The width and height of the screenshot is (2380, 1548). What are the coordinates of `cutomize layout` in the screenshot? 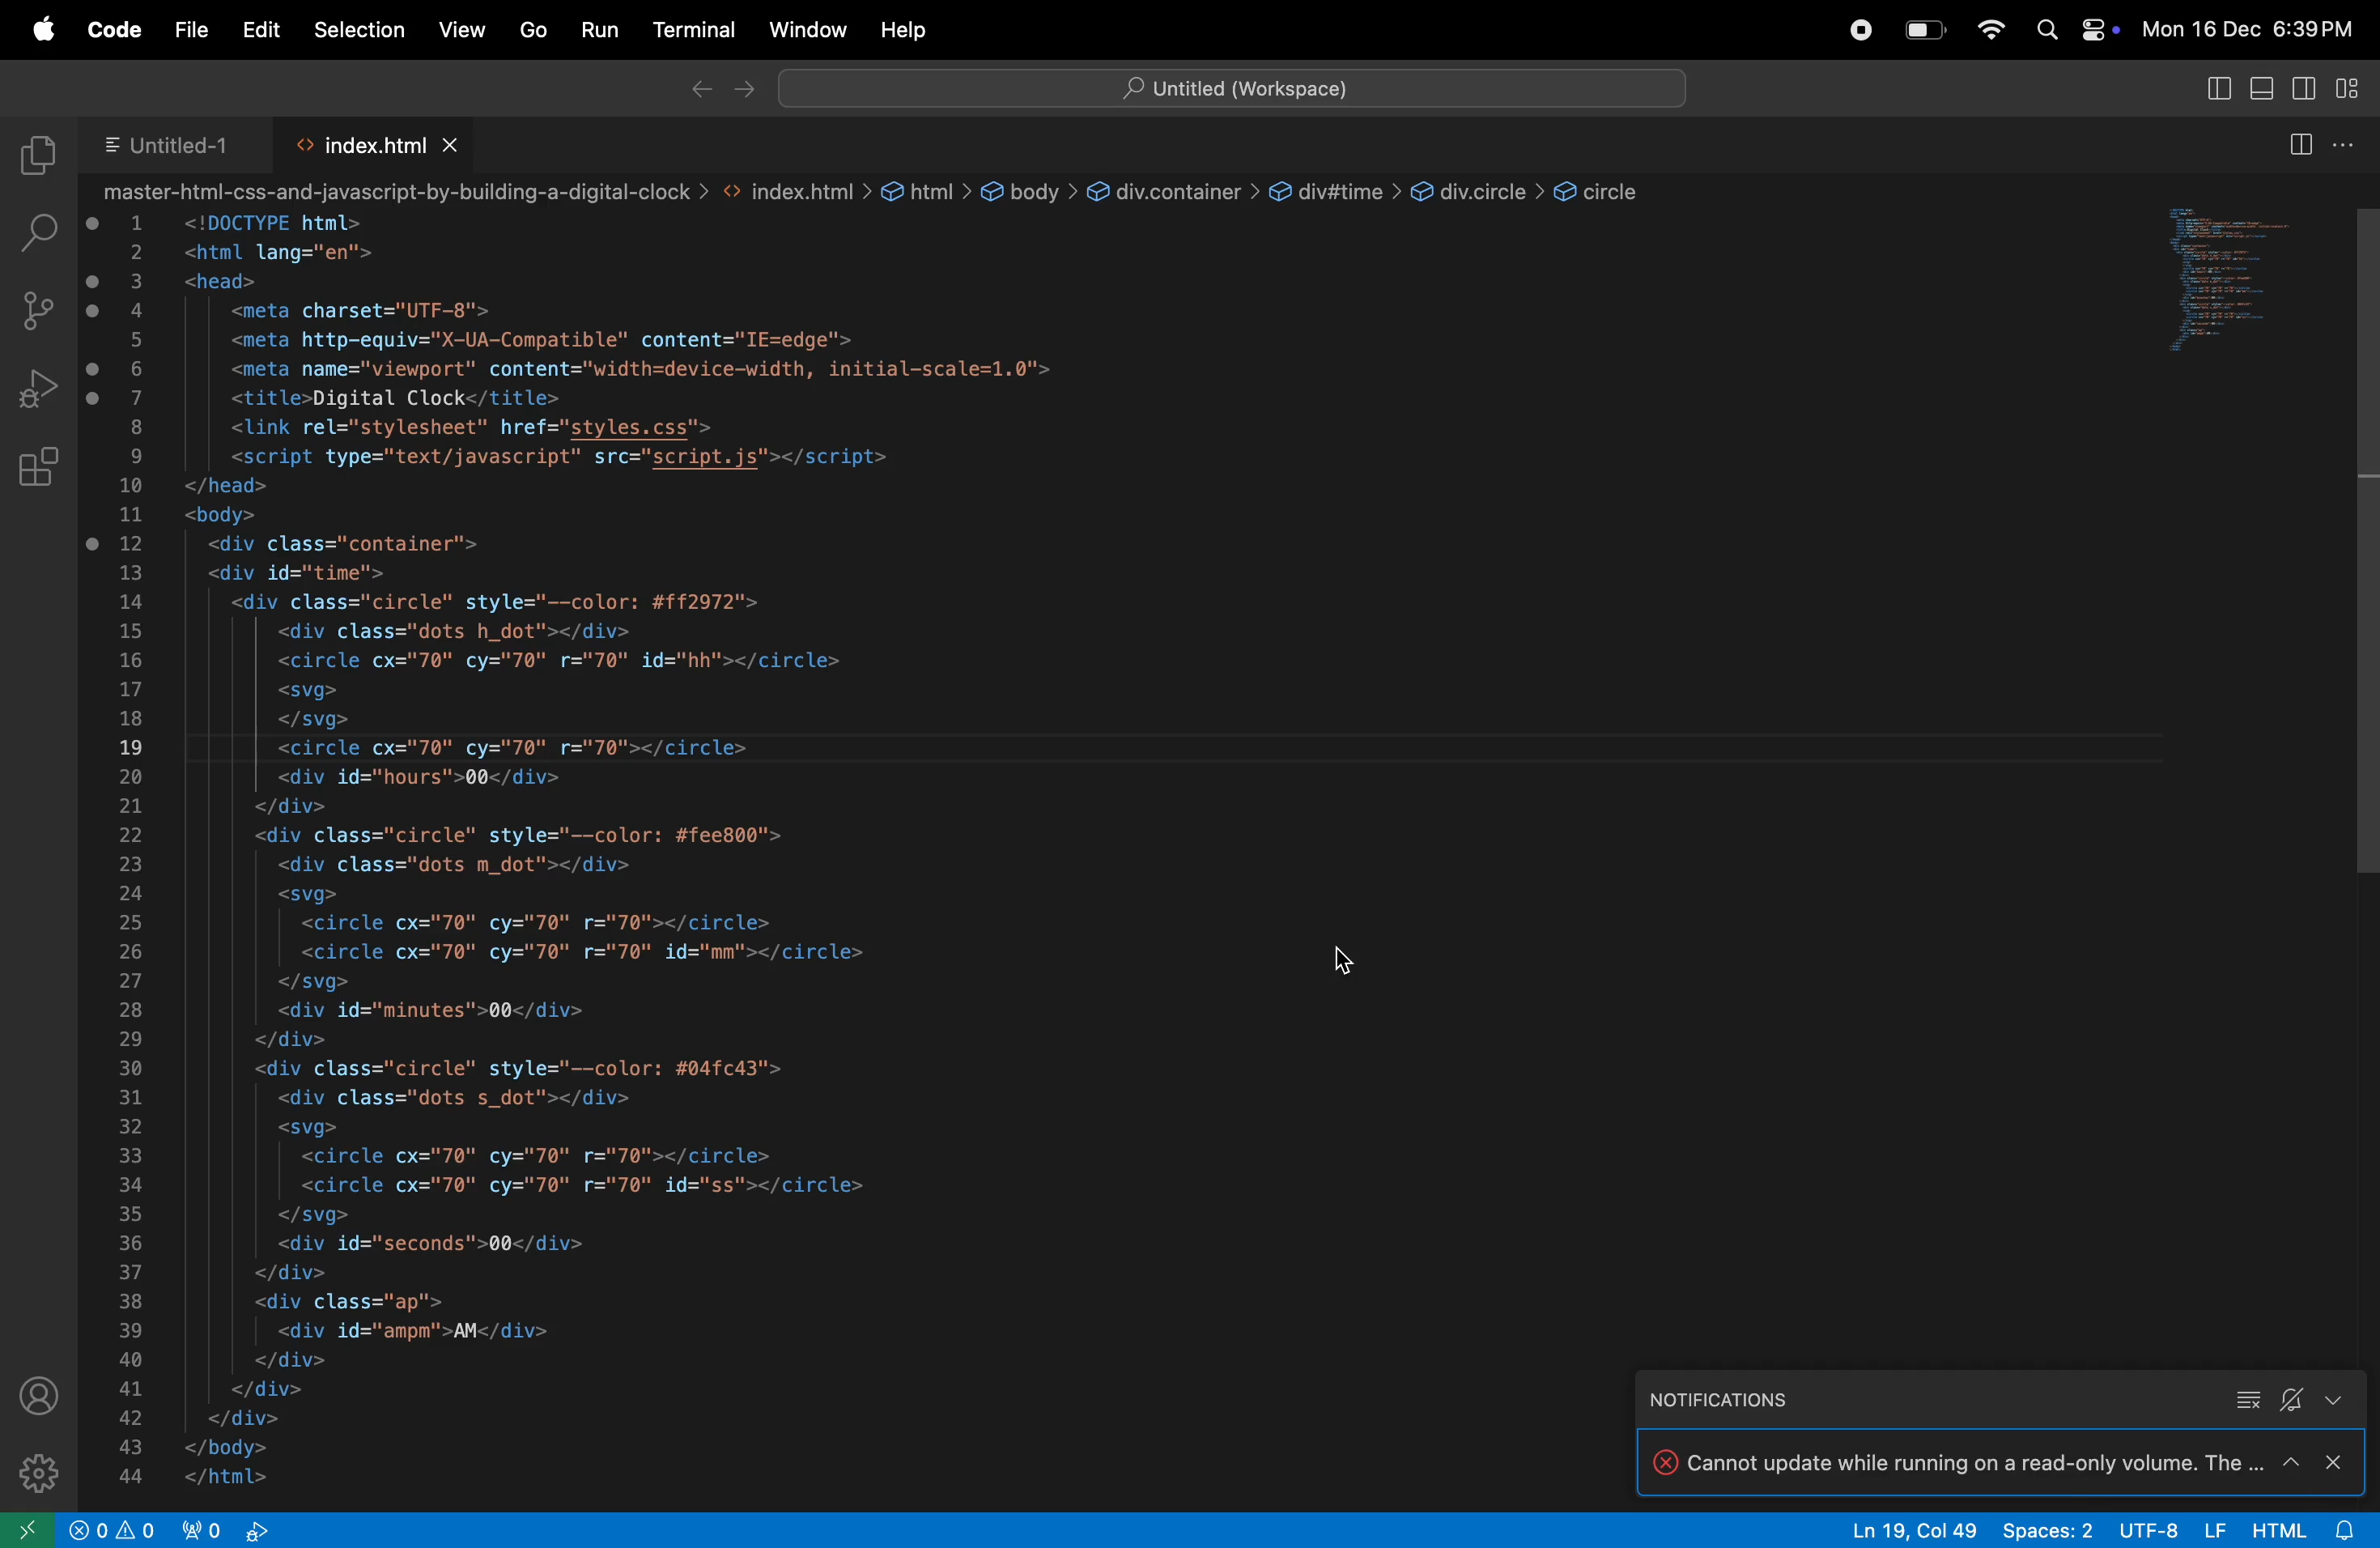 It's located at (2355, 90).